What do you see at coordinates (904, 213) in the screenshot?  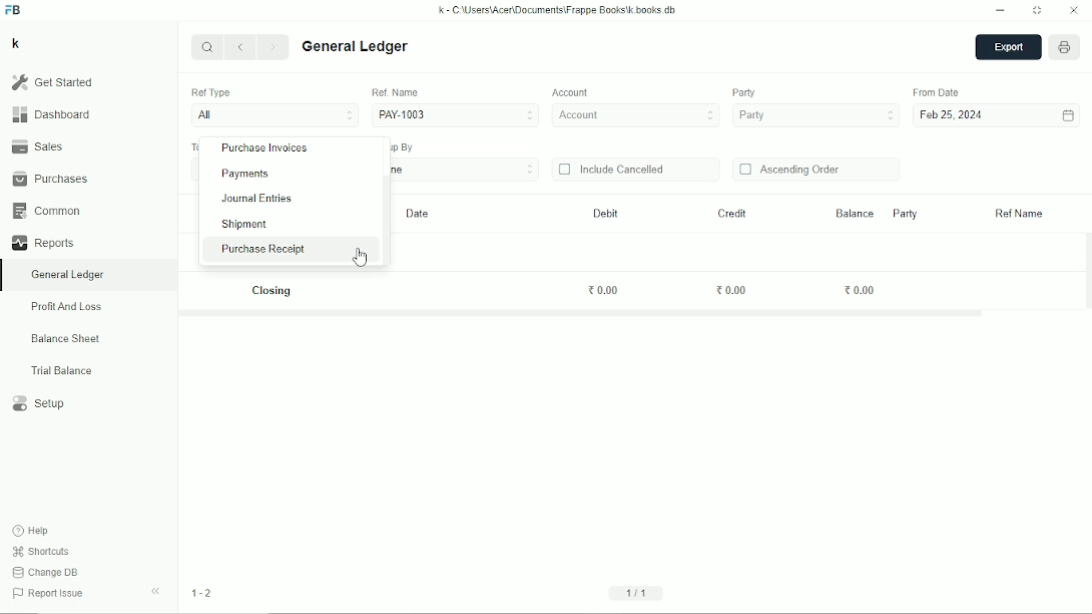 I see `Party` at bounding box center [904, 213].